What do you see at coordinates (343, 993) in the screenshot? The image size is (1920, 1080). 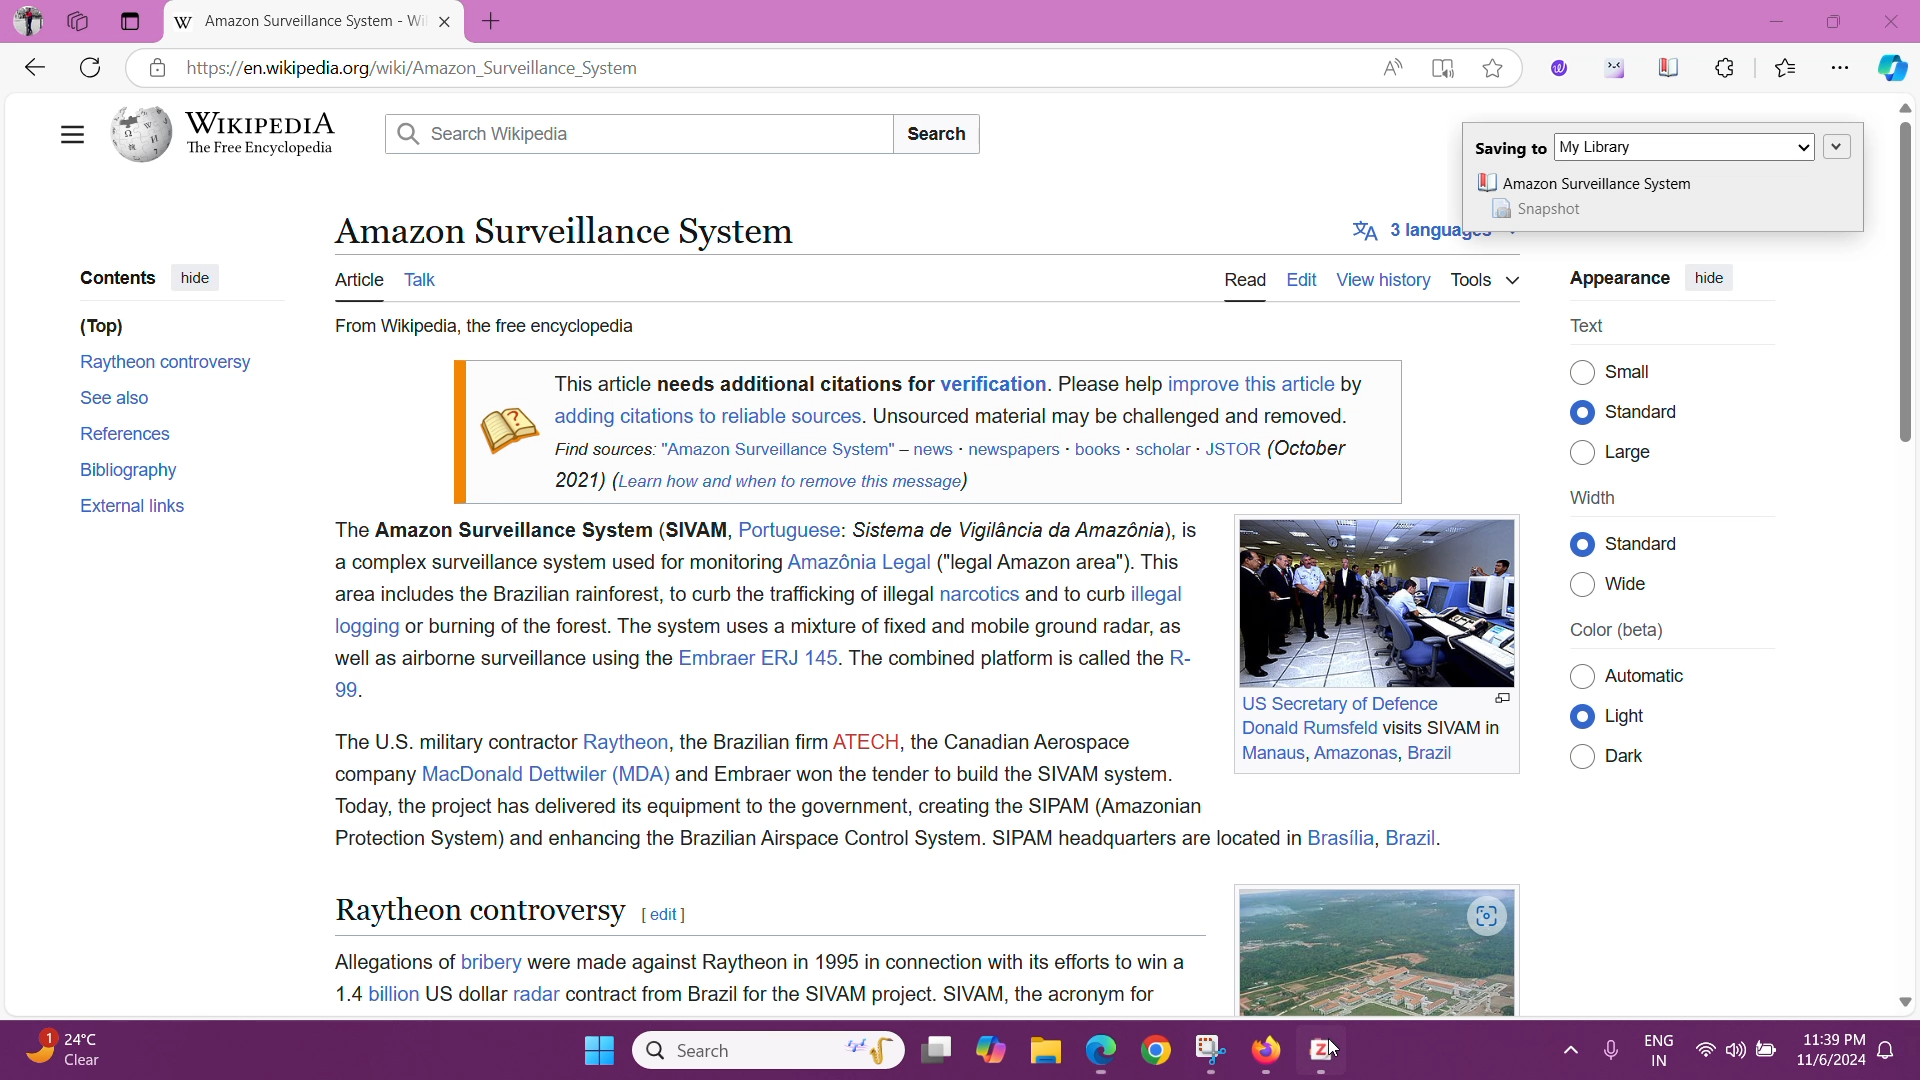 I see `14` at bounding box center [343, 993].